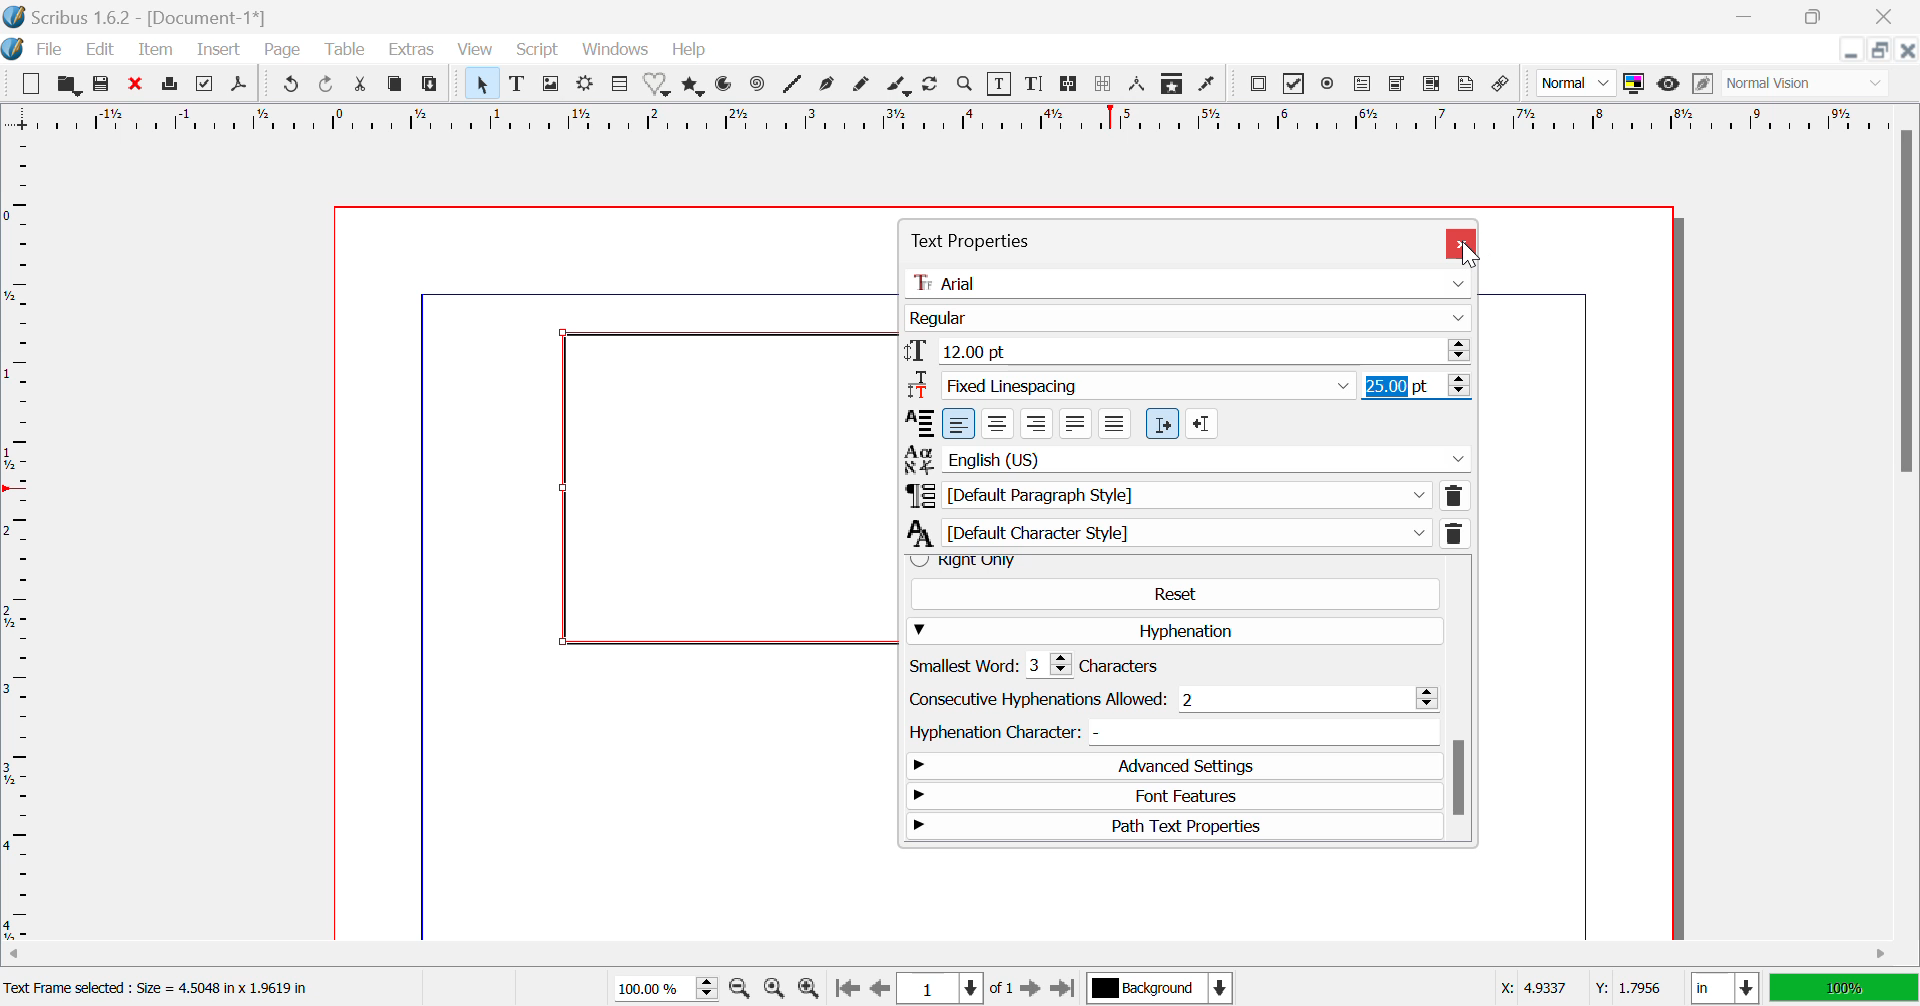  What do you see at coordinates (1908, 51) in the screenshot?
I see `Close` at bounding box center [1908, 51].